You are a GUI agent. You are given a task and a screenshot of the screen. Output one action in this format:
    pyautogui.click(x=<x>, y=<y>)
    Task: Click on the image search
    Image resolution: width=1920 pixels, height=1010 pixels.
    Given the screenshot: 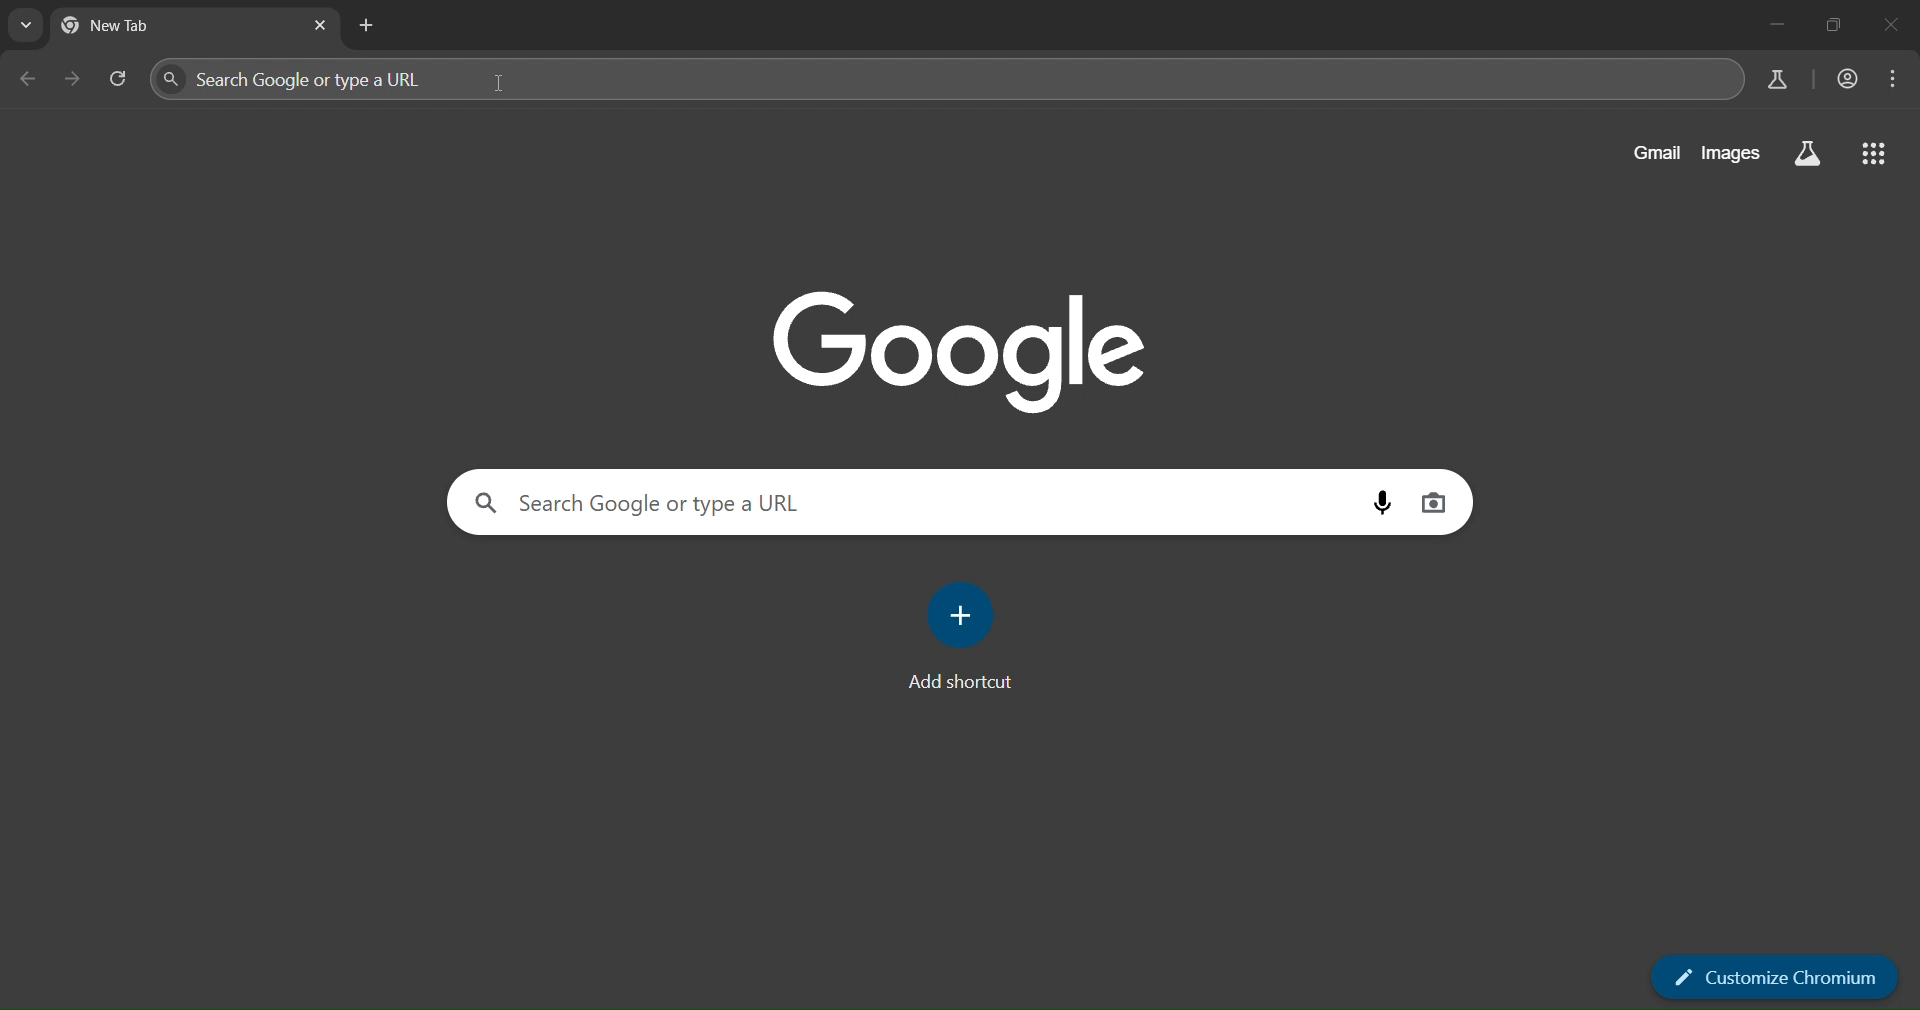 What is the action you would take?
    pyautogui.click(x=1437, y=504)
    